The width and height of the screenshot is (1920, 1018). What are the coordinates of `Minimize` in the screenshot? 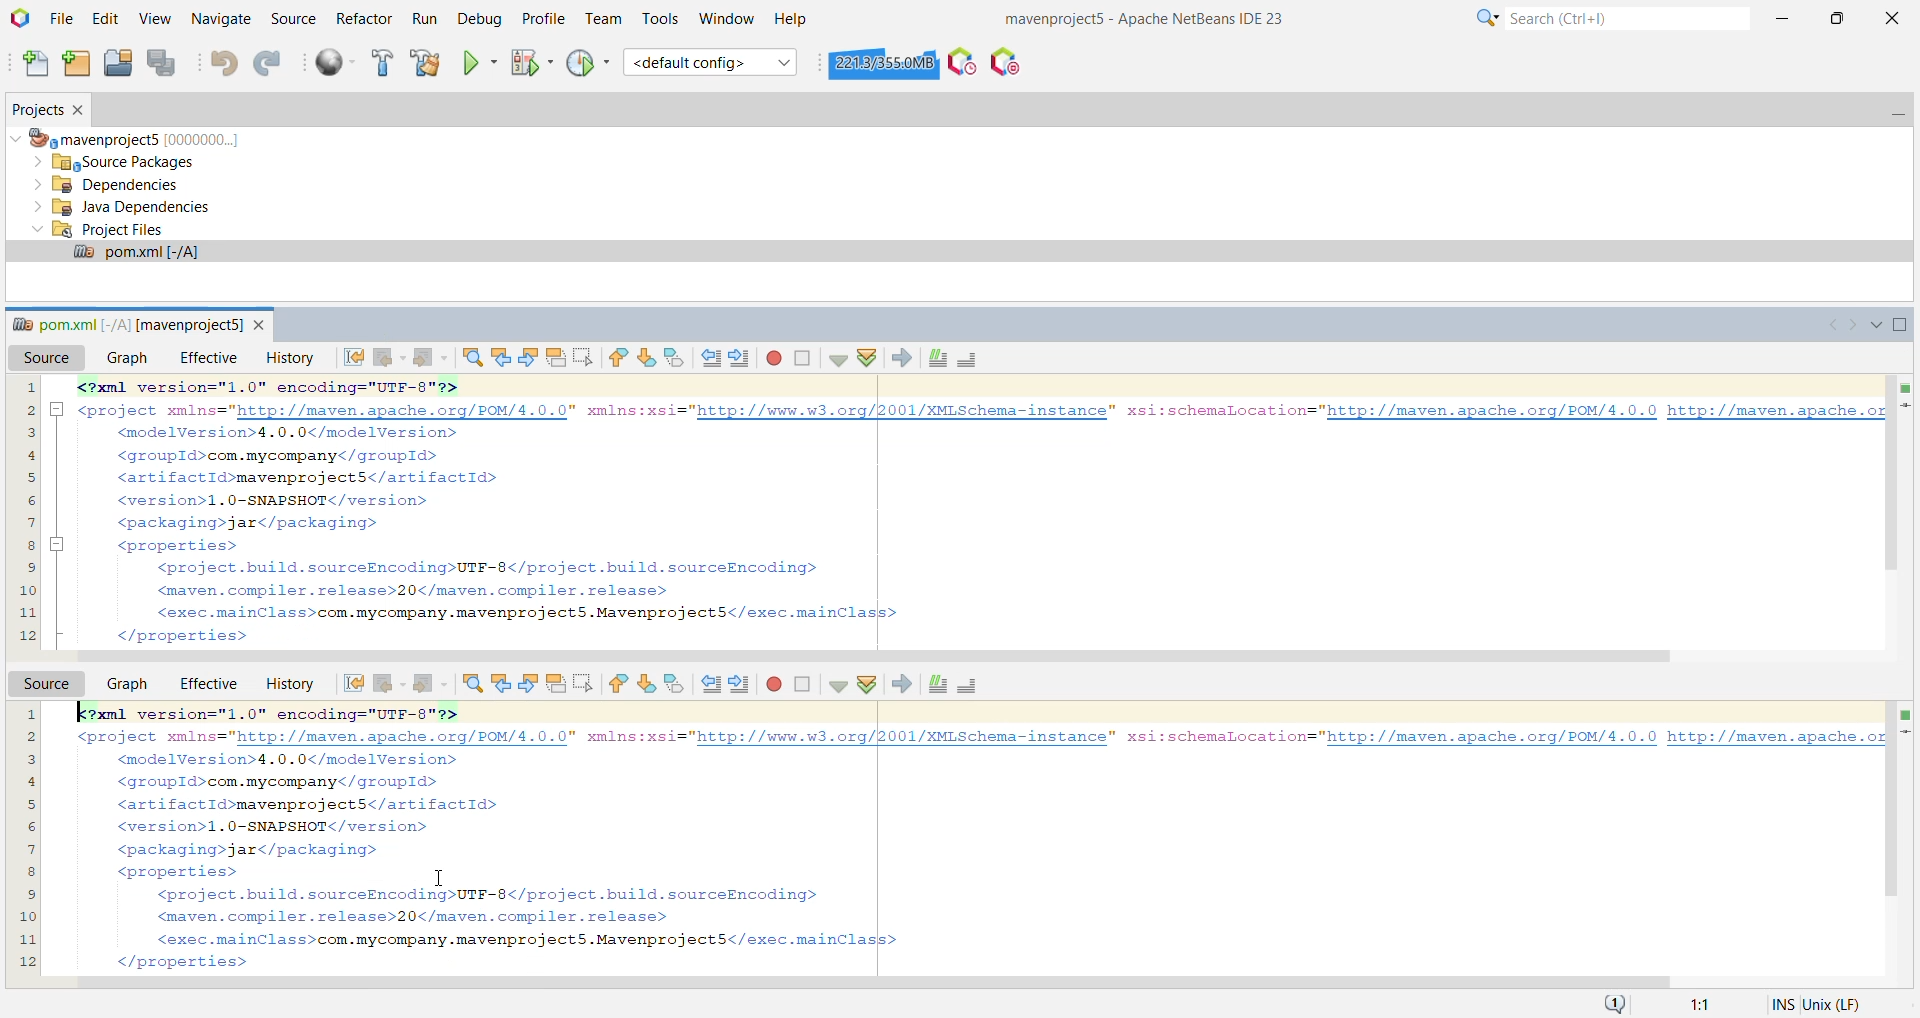 It's located at (1785, 15).